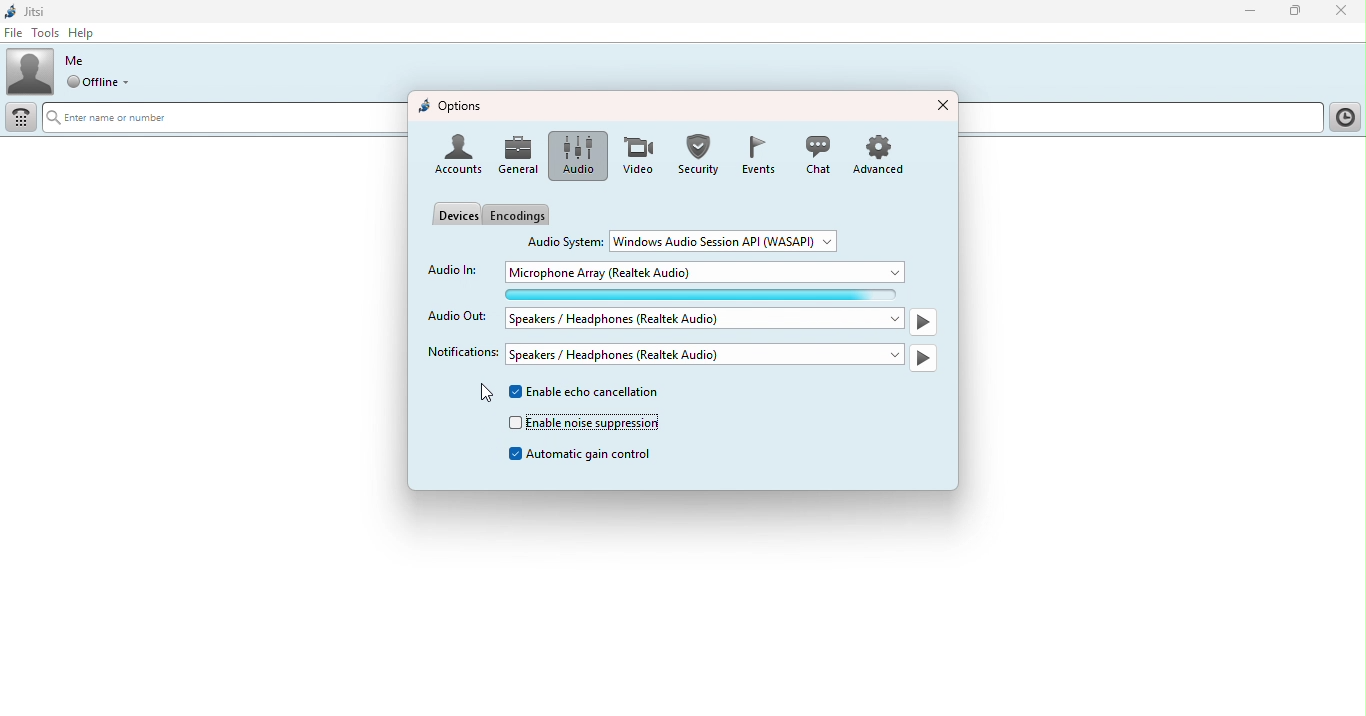  I want to click on On/Off, so click(925, 358).